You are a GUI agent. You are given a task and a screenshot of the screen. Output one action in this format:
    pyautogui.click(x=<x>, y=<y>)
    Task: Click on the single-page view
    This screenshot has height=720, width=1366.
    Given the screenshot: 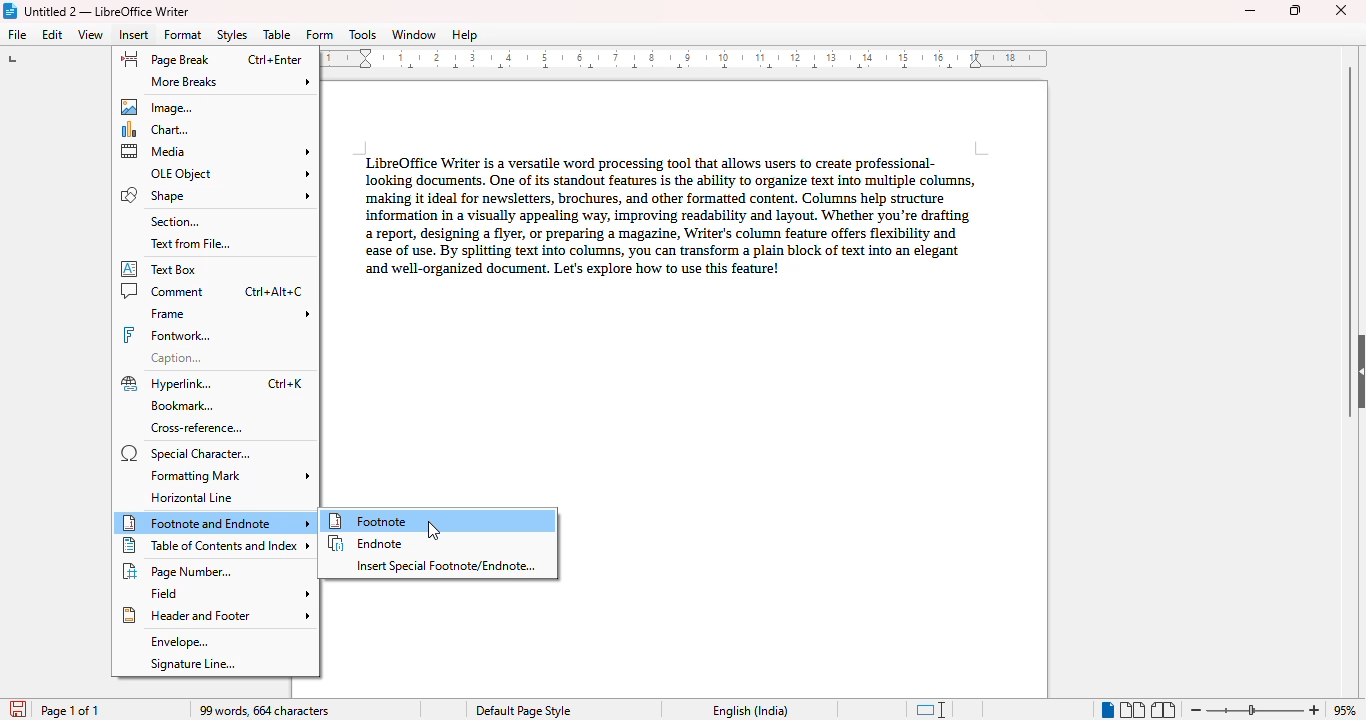 What is the action you would take?
    pyautogui.click(x=1106, y=710)
    